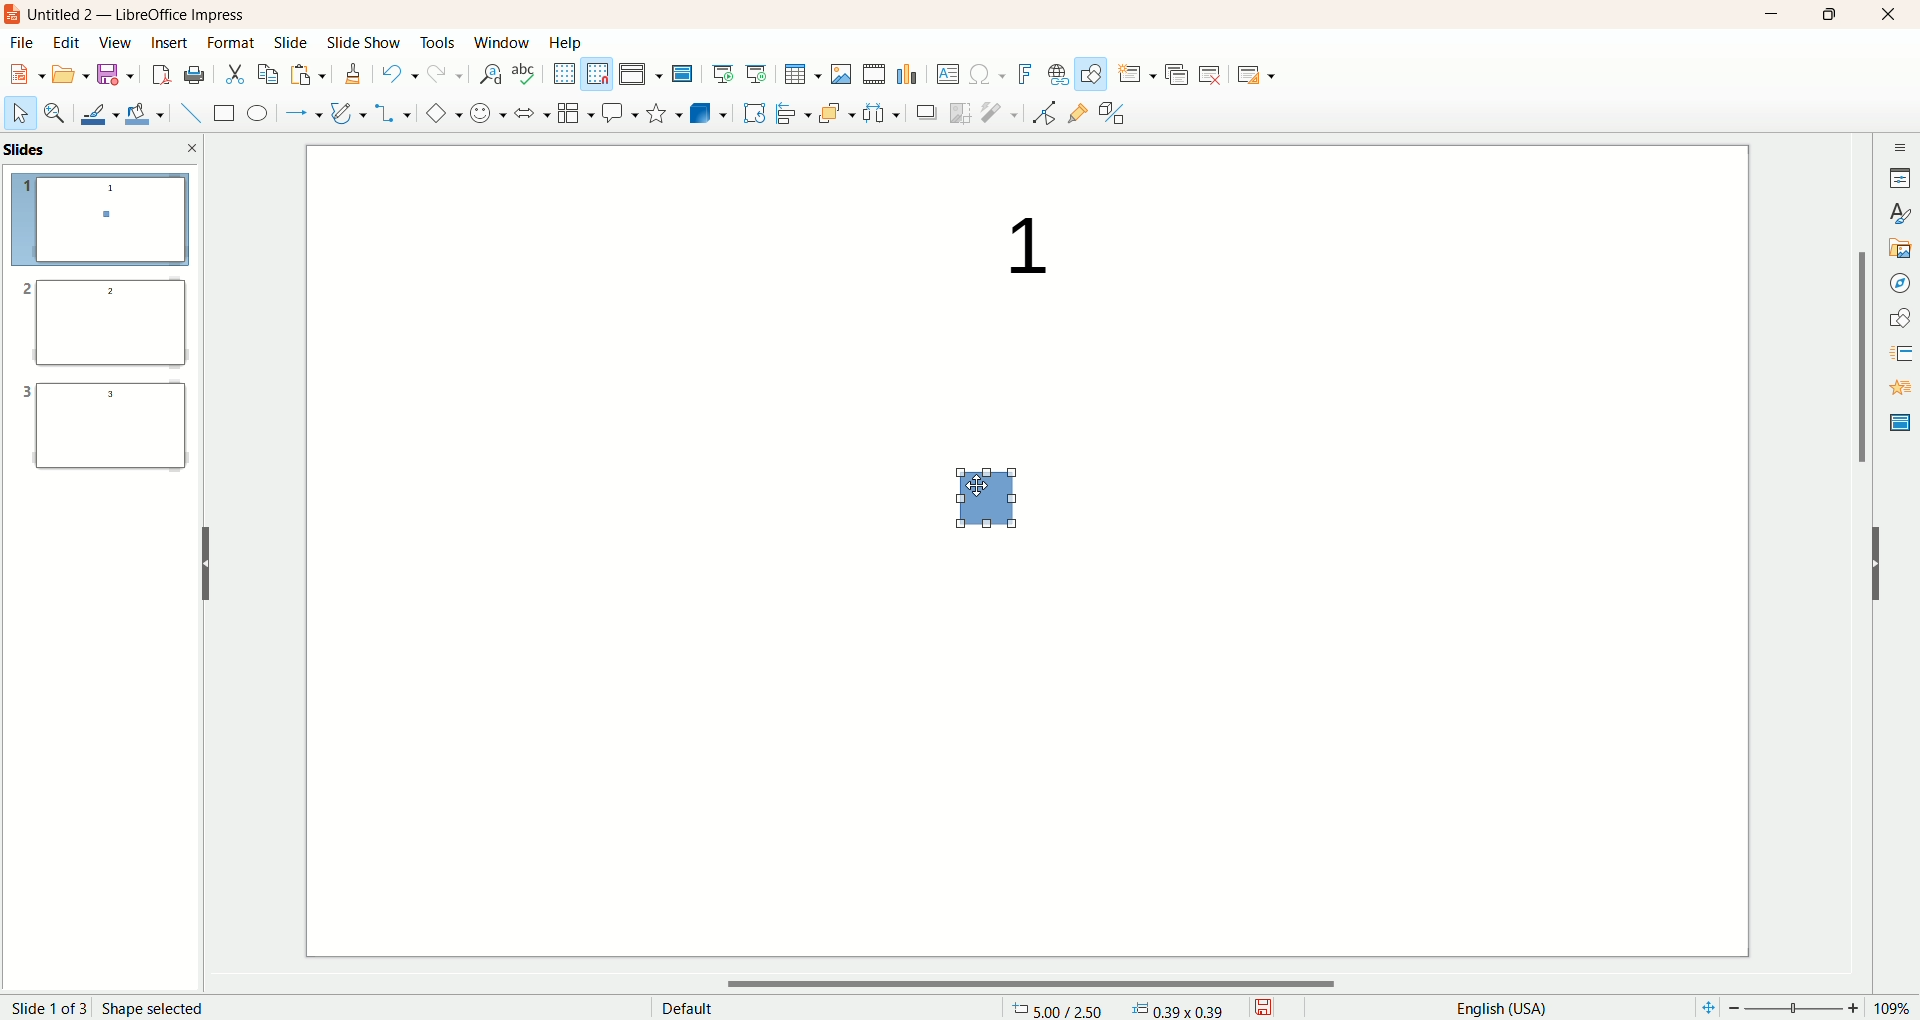 The width and height of the screenshot is (1920, 1020). Describe the element at coordinates (159, 75) in the screenshot. I see `export directly as PDF` at that location.